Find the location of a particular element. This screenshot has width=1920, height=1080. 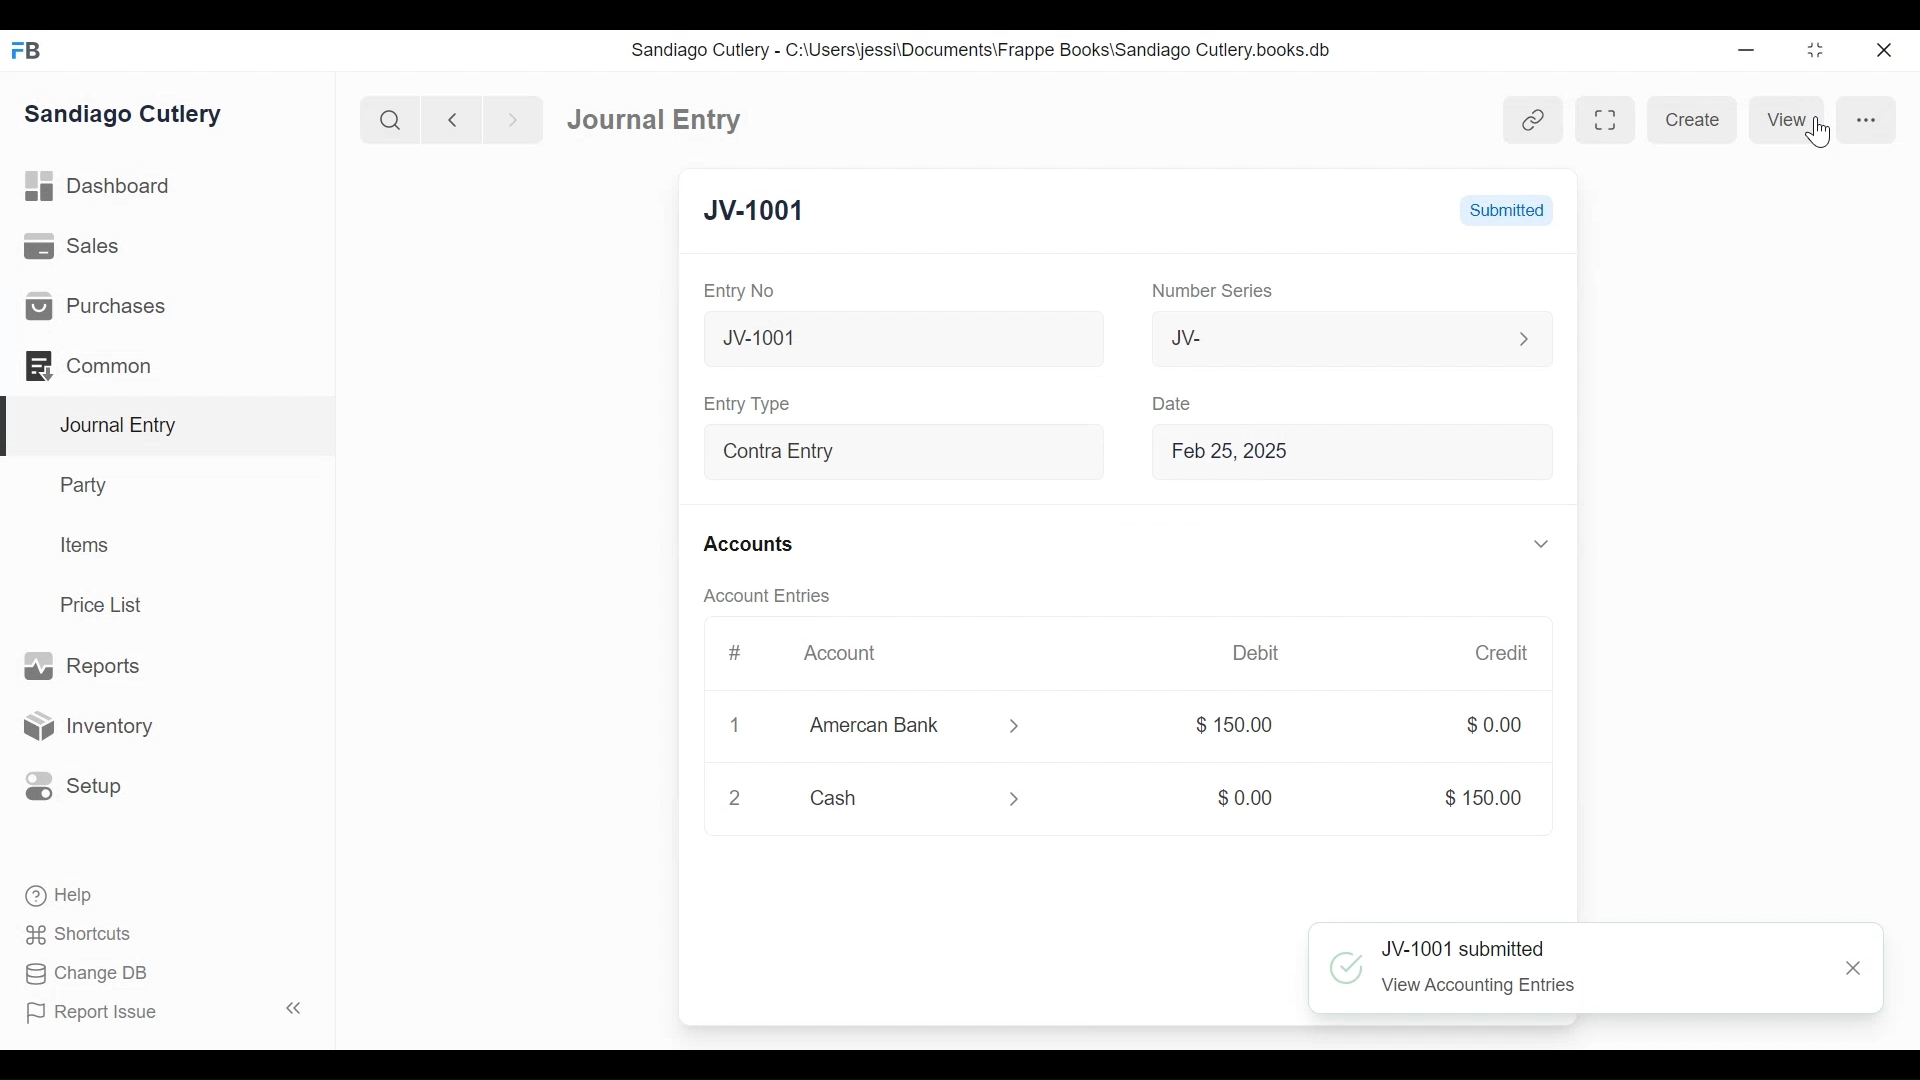

Entry No is located at coordinates (740, 292).